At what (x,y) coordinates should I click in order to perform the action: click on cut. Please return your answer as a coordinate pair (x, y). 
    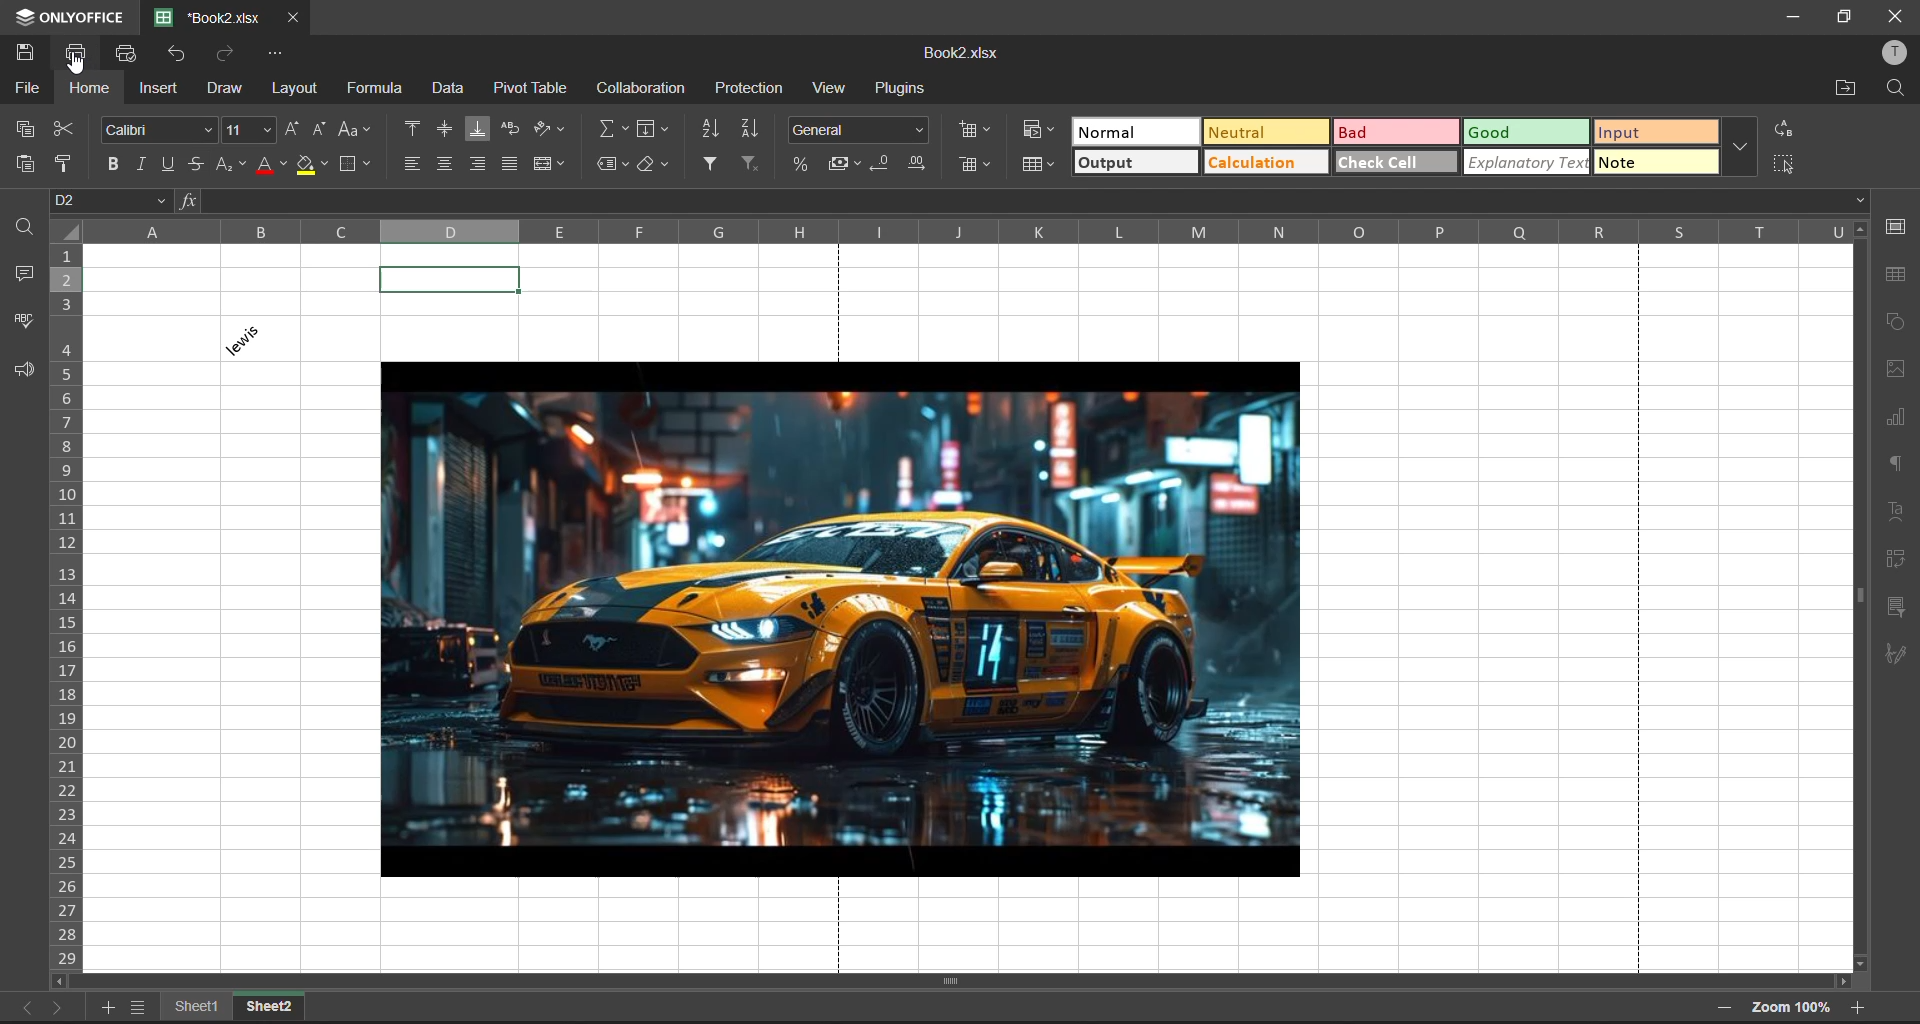
    Looking at the image, I should click on (62, 131).